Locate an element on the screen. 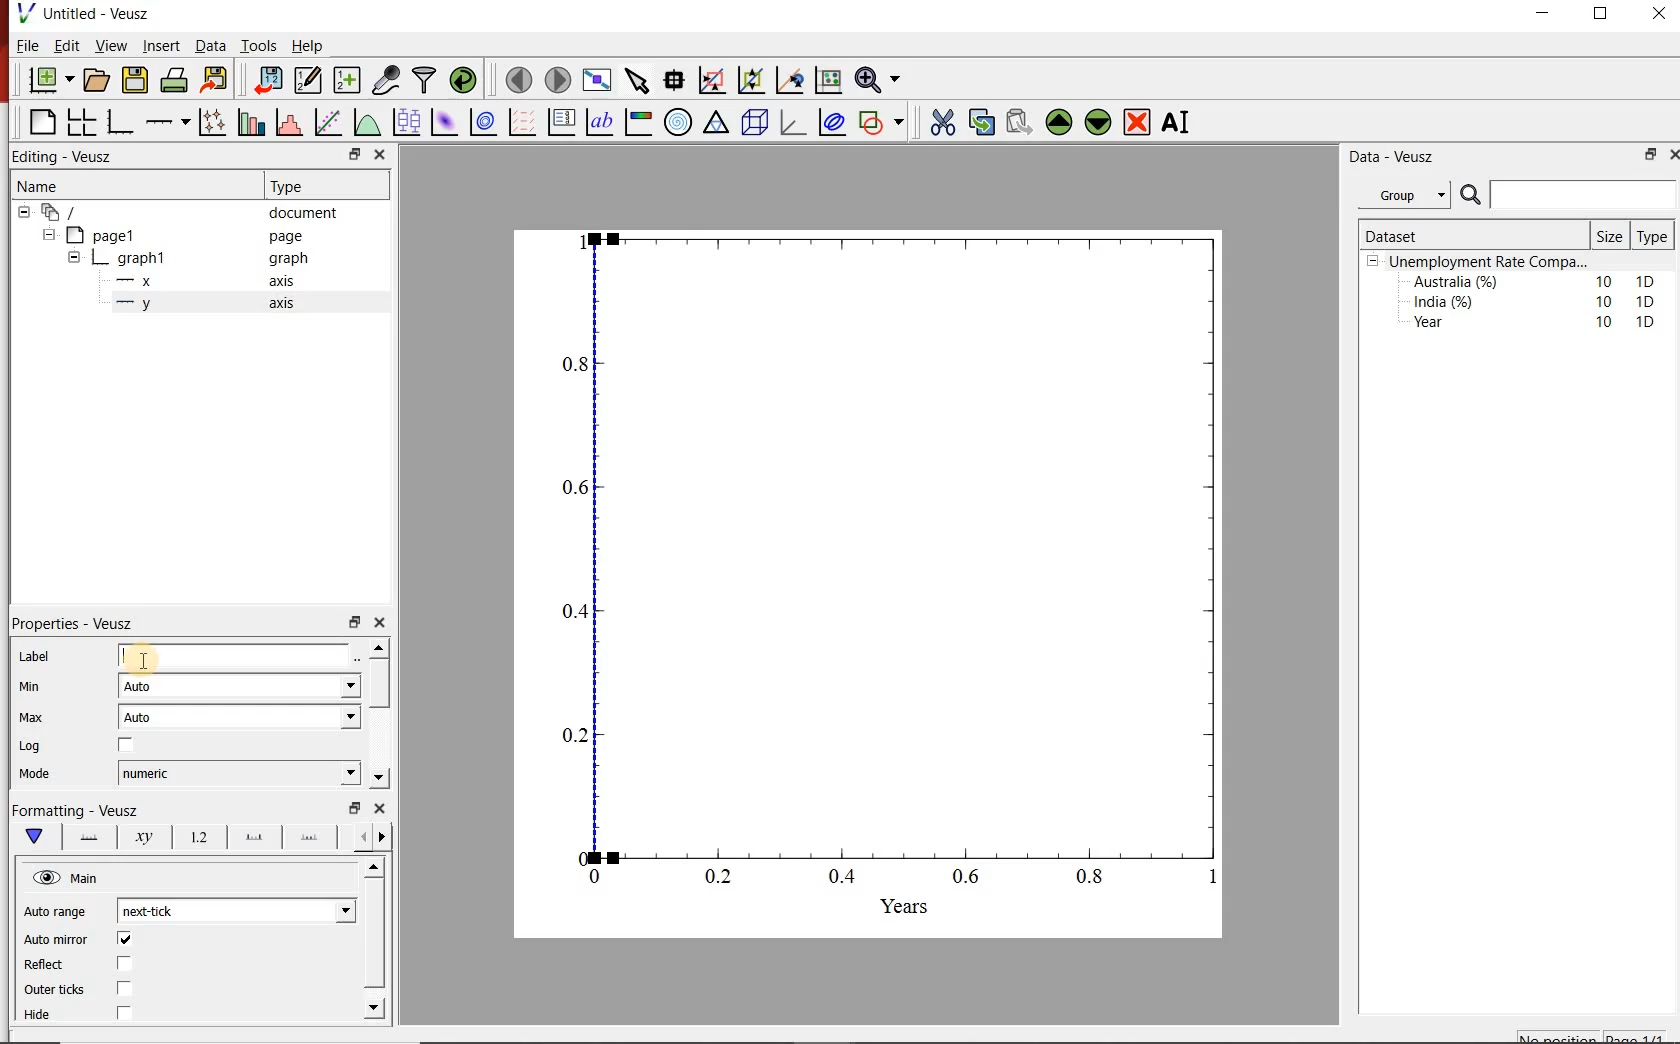  caputure remote data is located at coordinates (388, 79).